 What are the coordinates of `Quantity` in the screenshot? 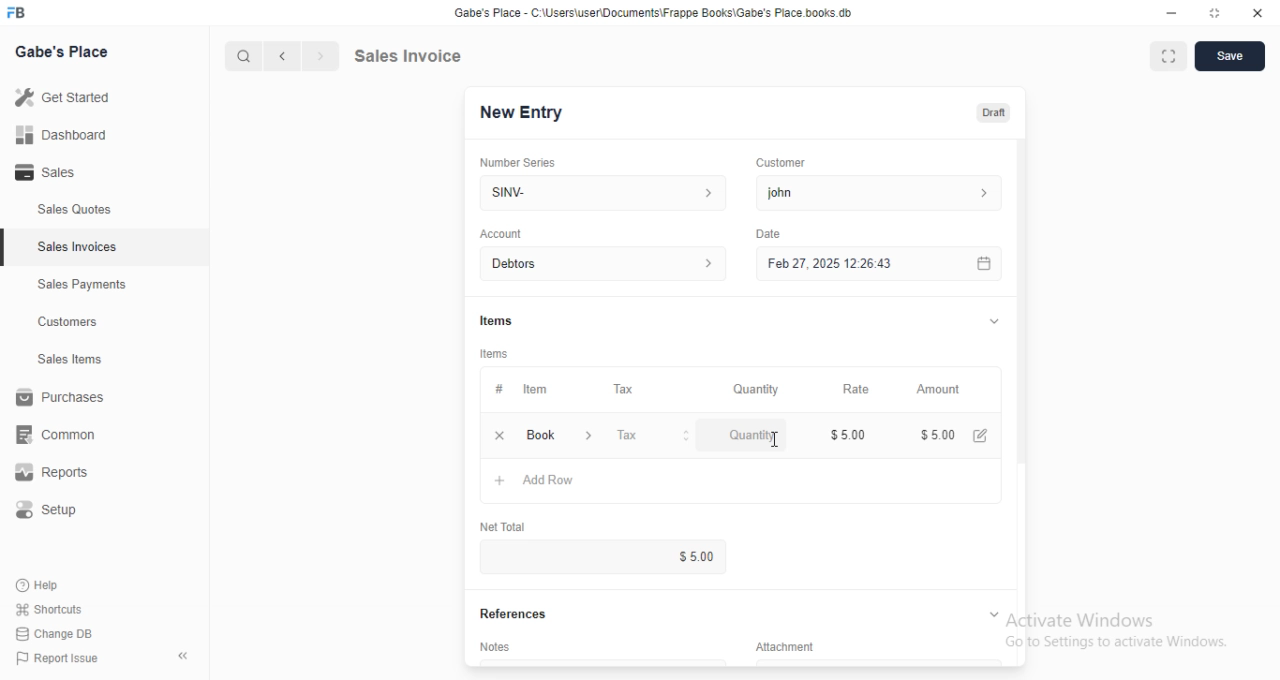 It's located at (753, 437).